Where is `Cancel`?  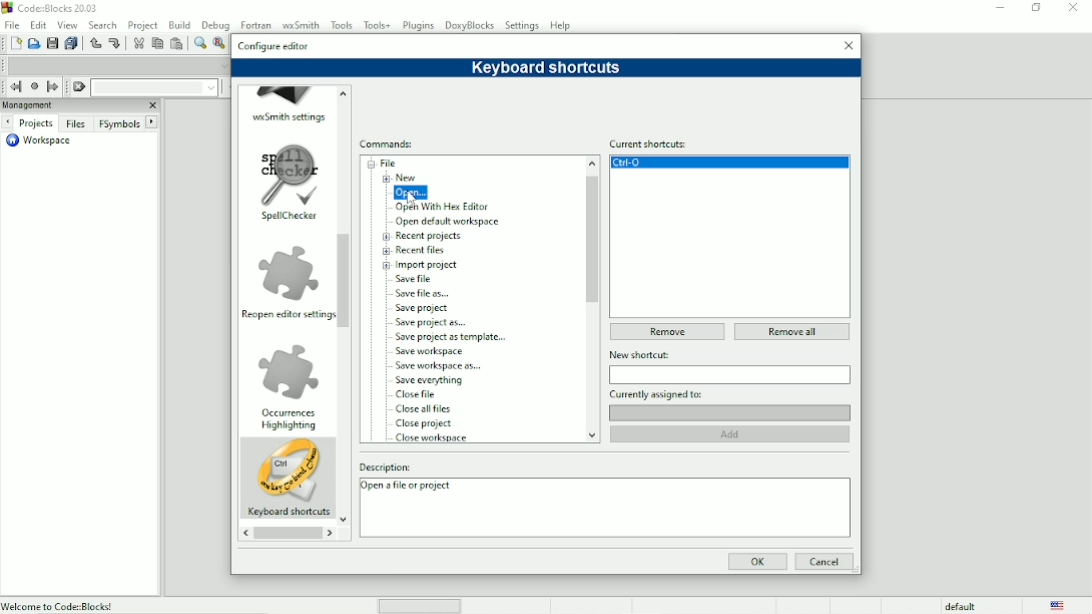 Cancel is located at coordinates (824, 562).